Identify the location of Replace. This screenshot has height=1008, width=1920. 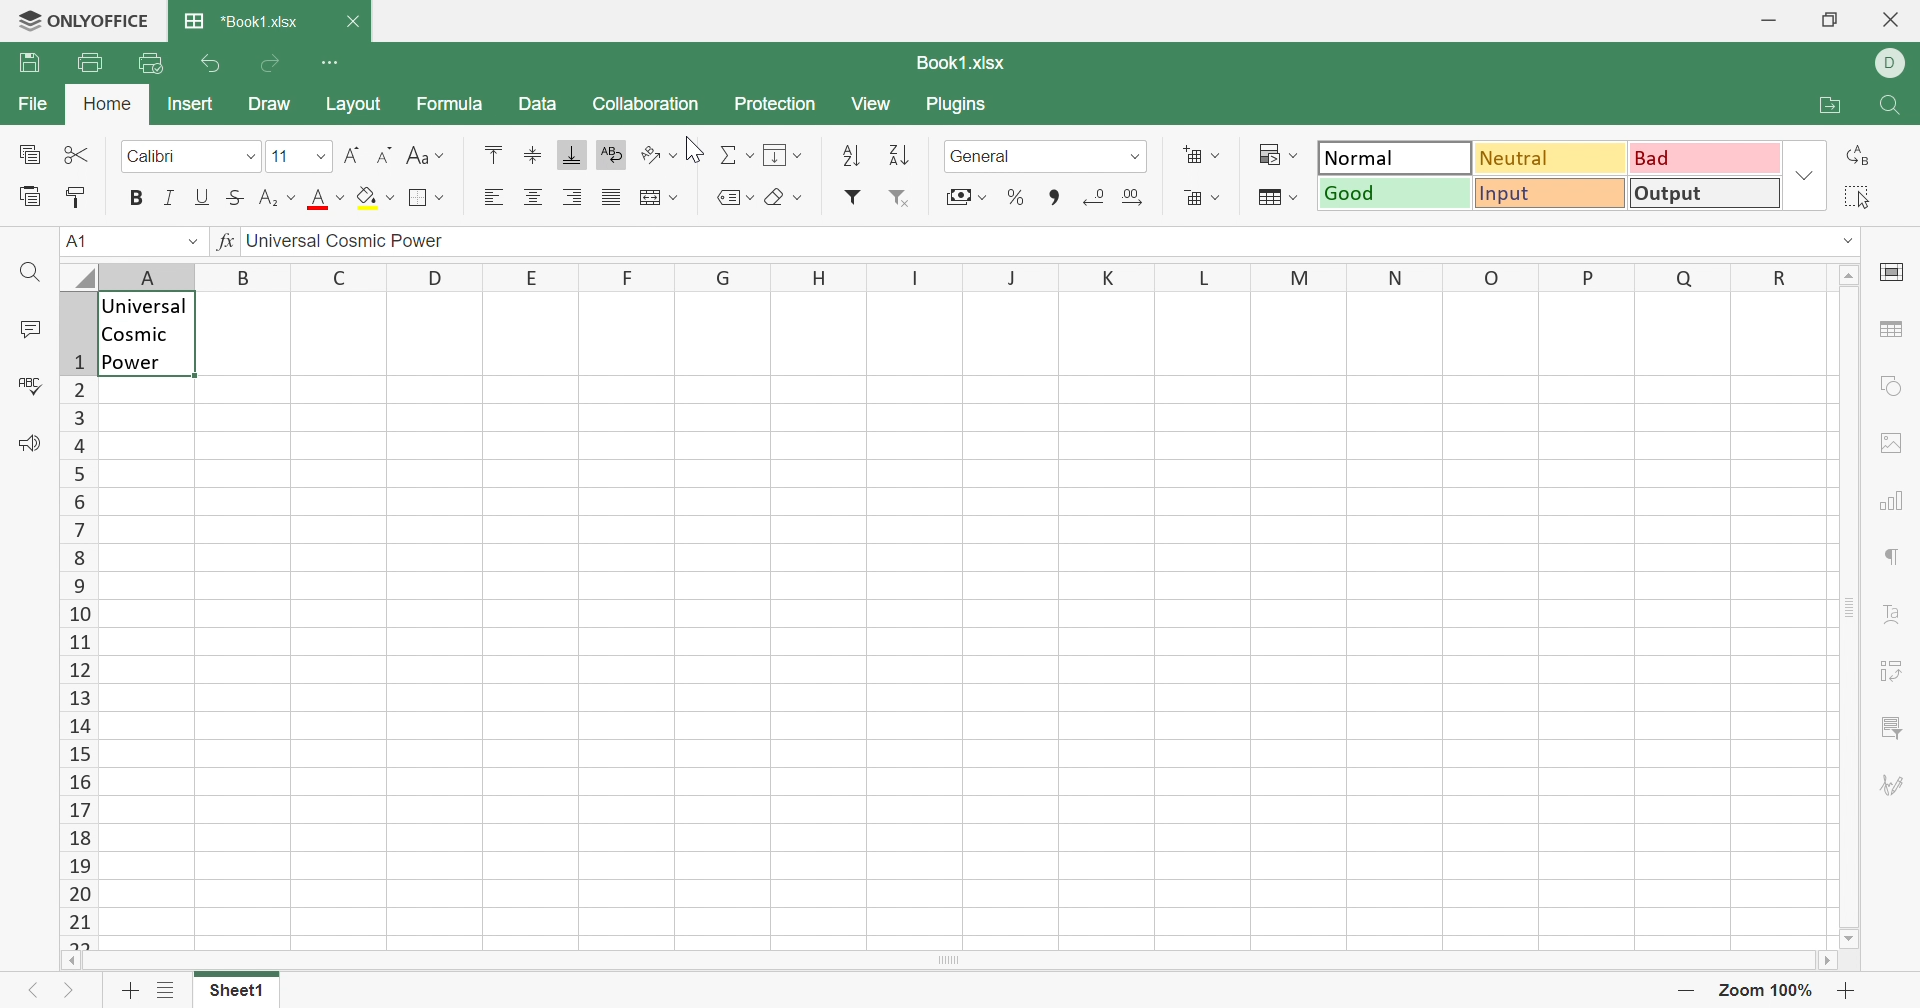
(1863, 155).